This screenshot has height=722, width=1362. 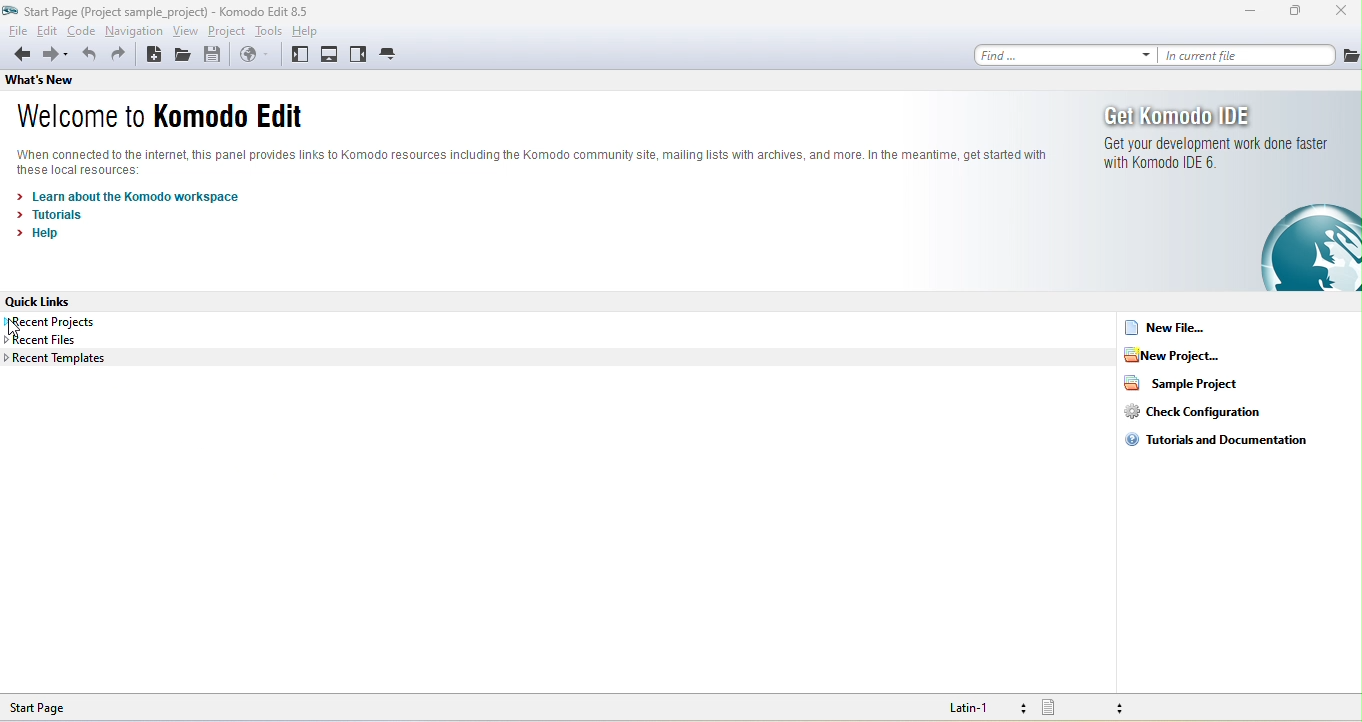 What do you see at coordinates (263, 32) in the screenshot?
I see `tools` at bounding box center [263, 32].